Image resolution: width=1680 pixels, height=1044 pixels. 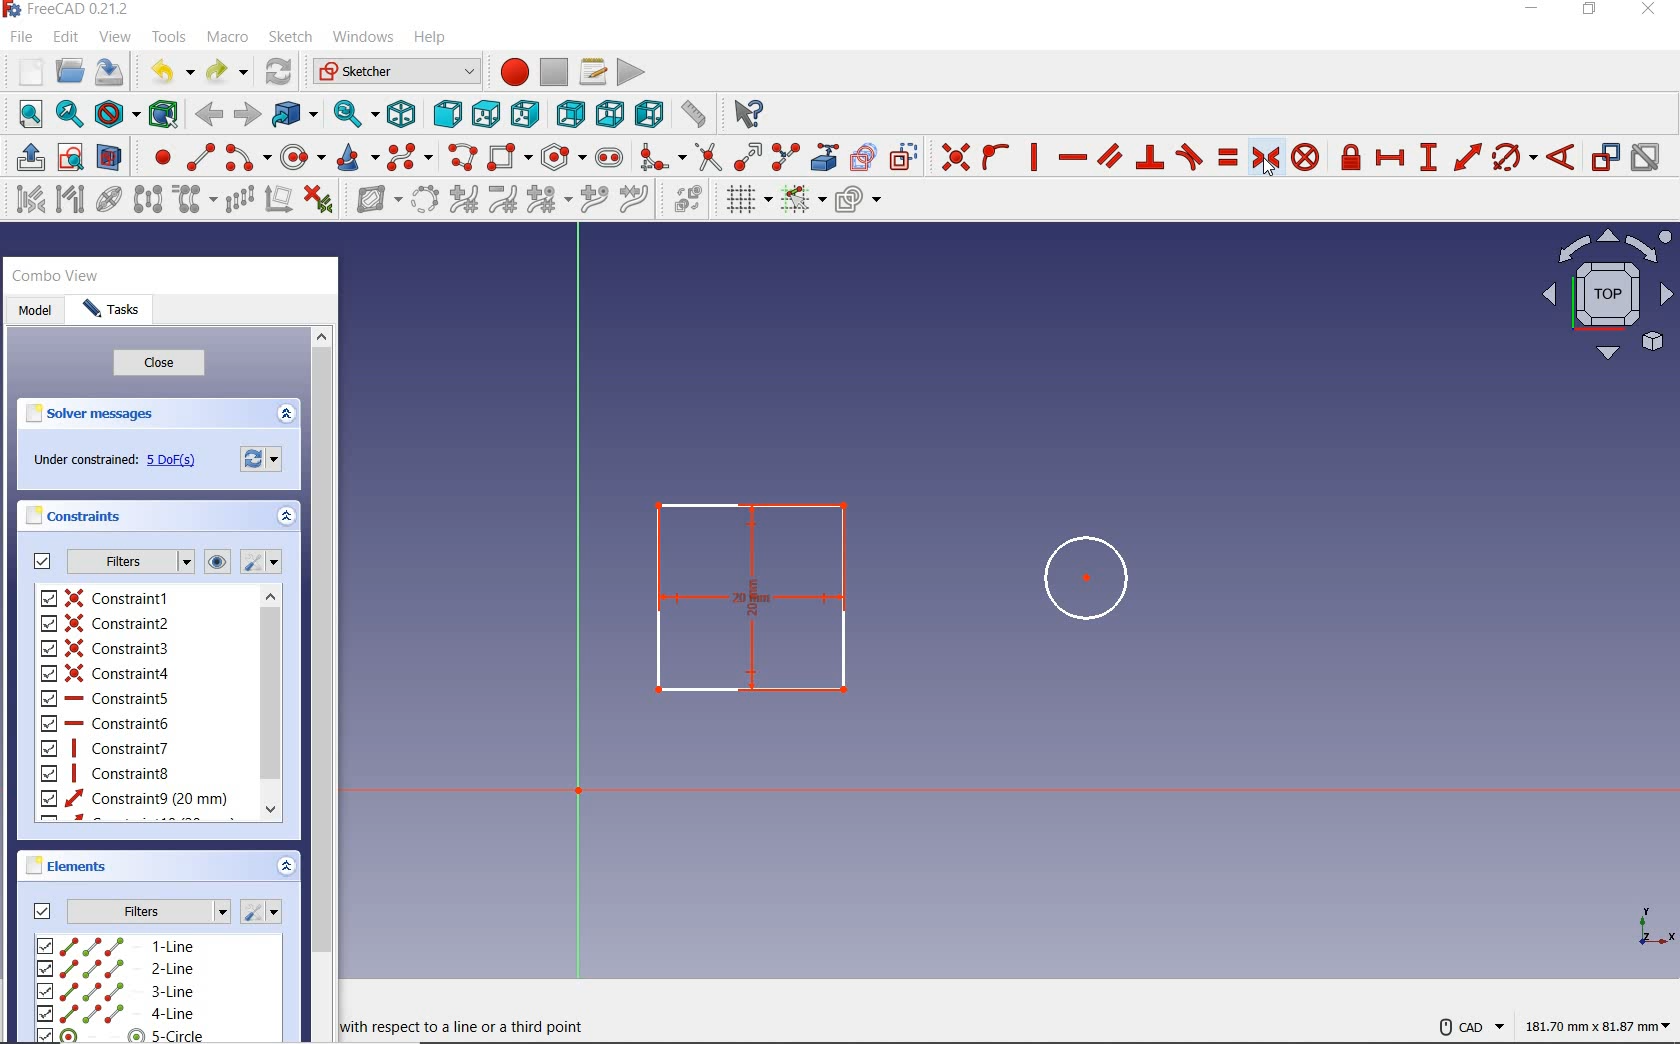 I want to click on Scroll up, so click(x=273, y=596).